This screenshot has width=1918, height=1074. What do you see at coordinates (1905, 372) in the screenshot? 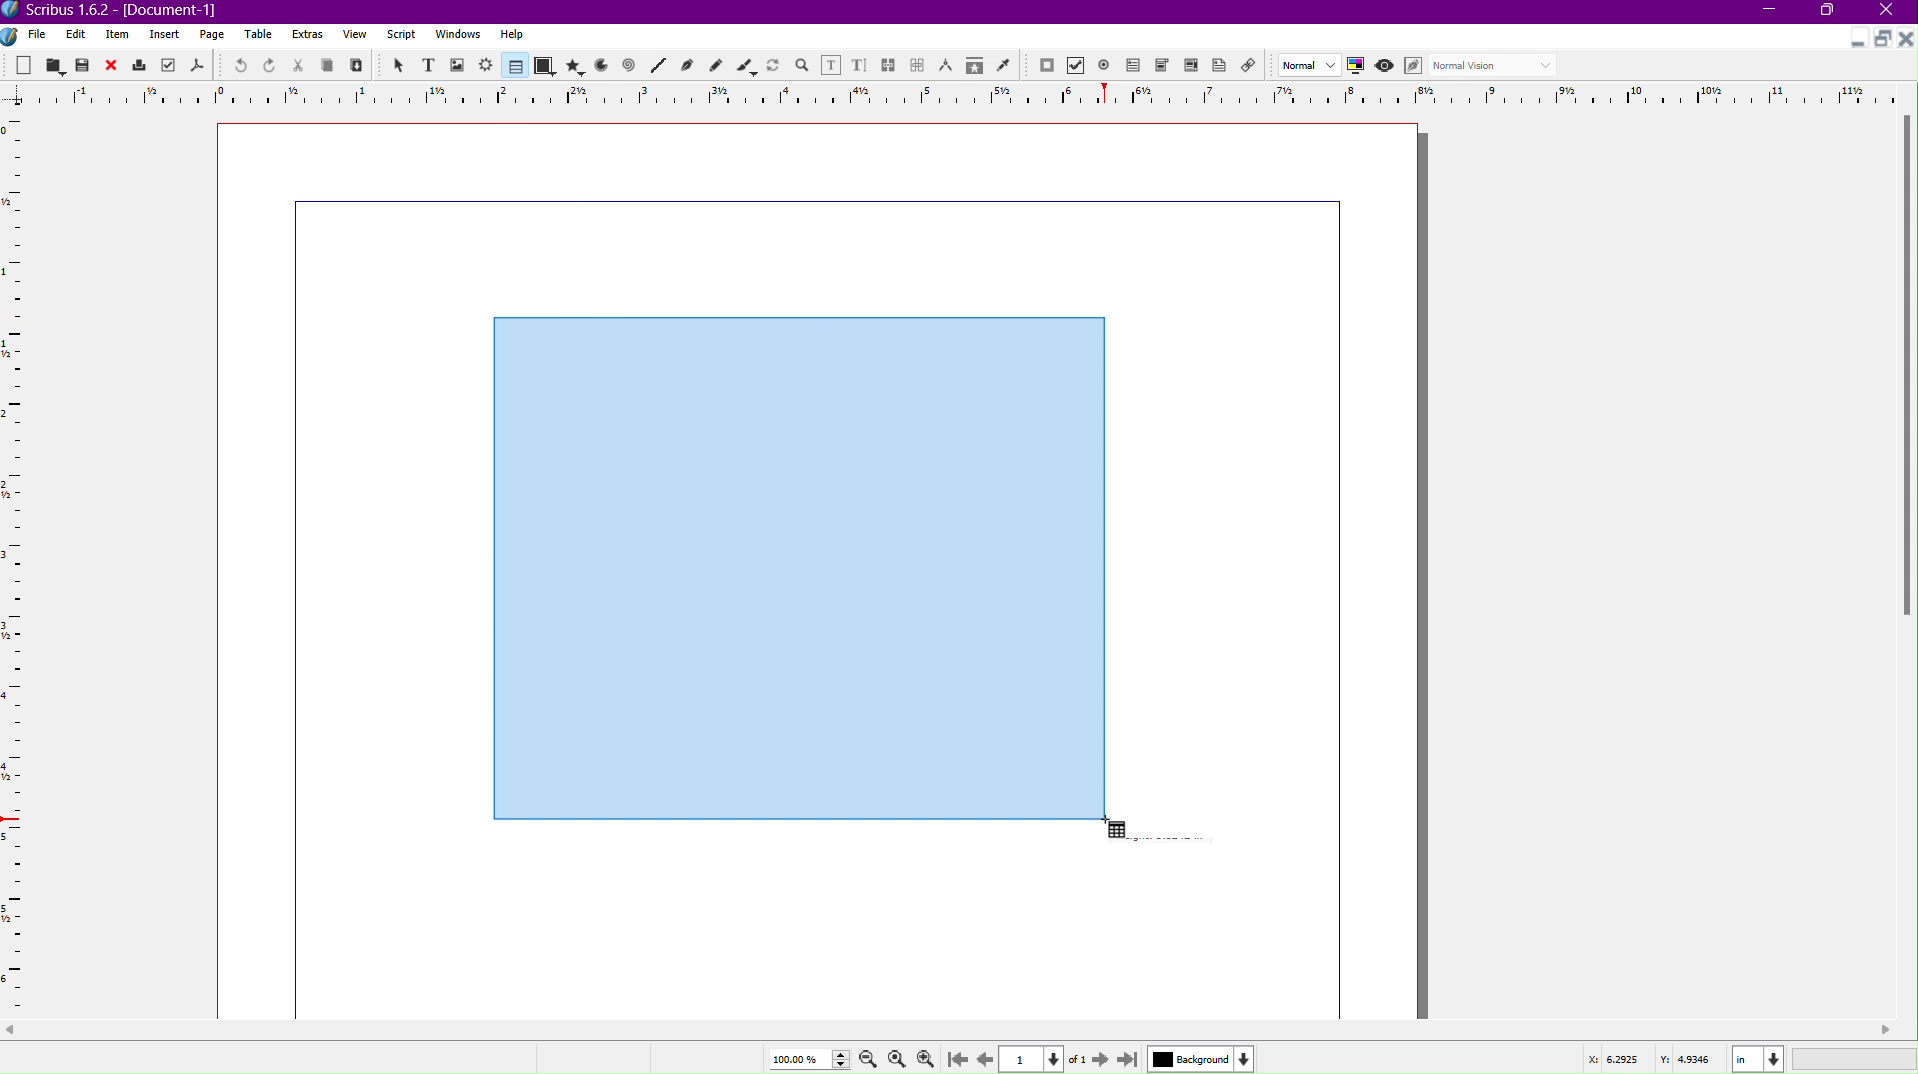
I see `Scrollbar` at bounding box center [1905, 372].